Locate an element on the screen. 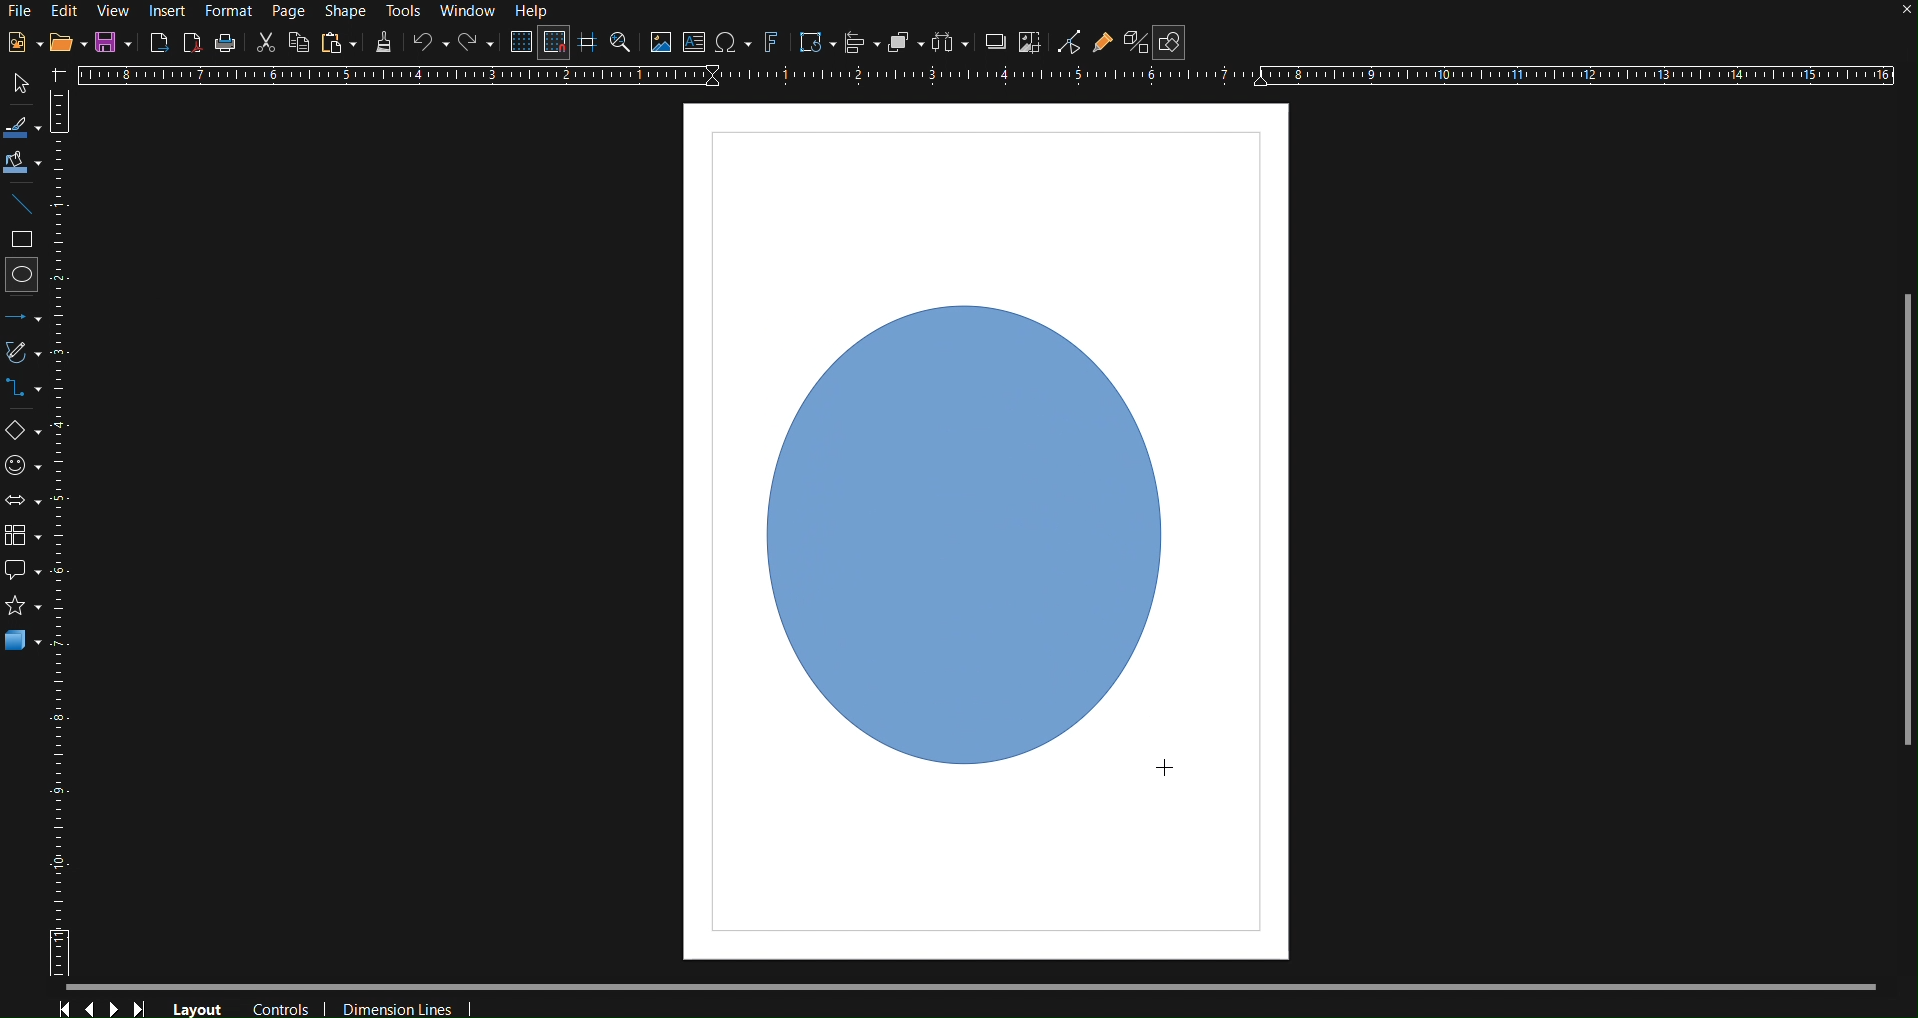 This screenshot has width=1918, height=1018. Crop Image is located at coordinates (1029, 45).